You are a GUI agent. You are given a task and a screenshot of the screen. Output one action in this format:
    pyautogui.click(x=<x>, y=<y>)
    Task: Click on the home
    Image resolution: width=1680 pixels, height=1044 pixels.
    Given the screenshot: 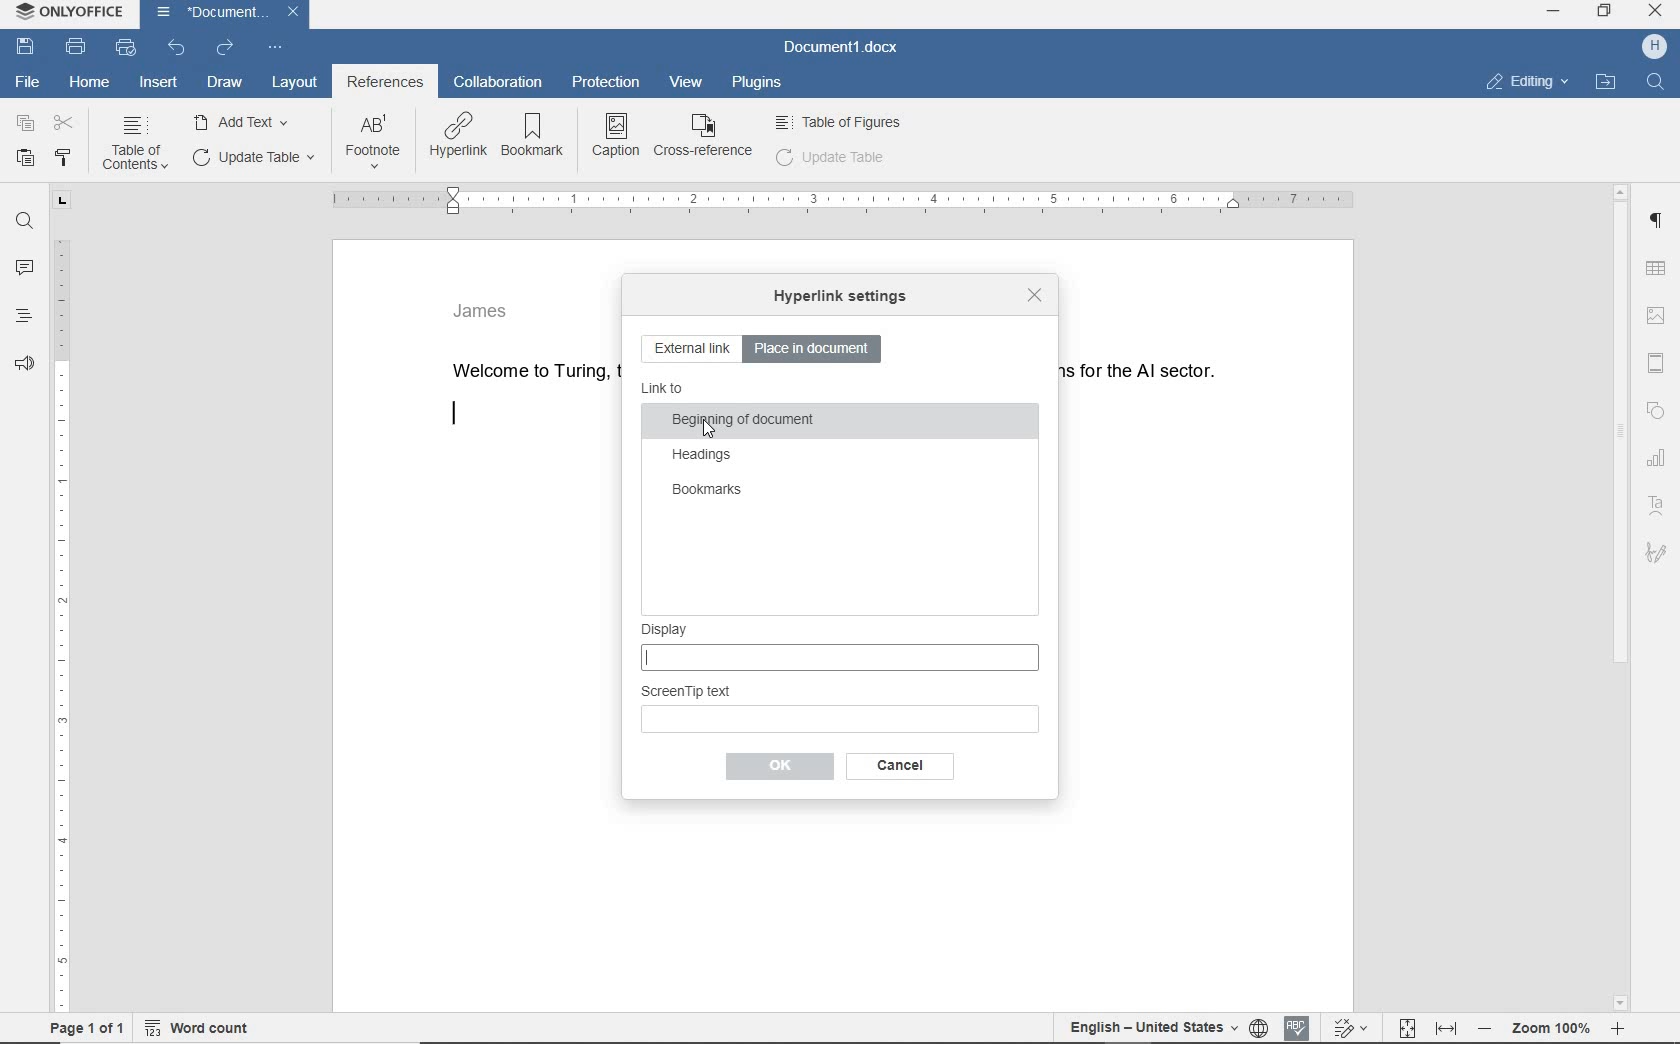 What is the action you would take?
    pyautogui.click(x=89, y=83)
    